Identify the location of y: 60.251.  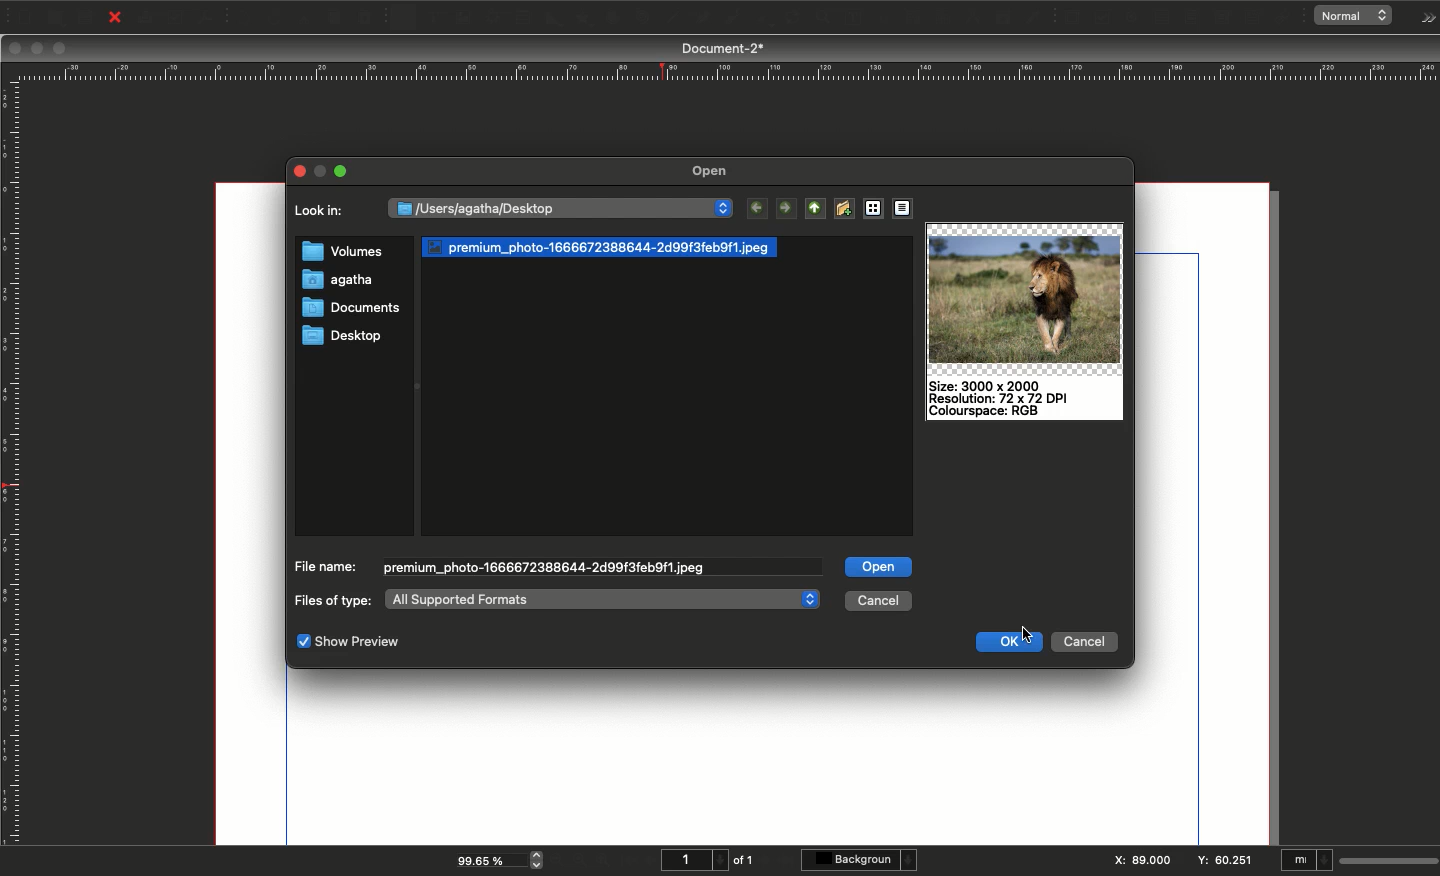
(1223, 858).